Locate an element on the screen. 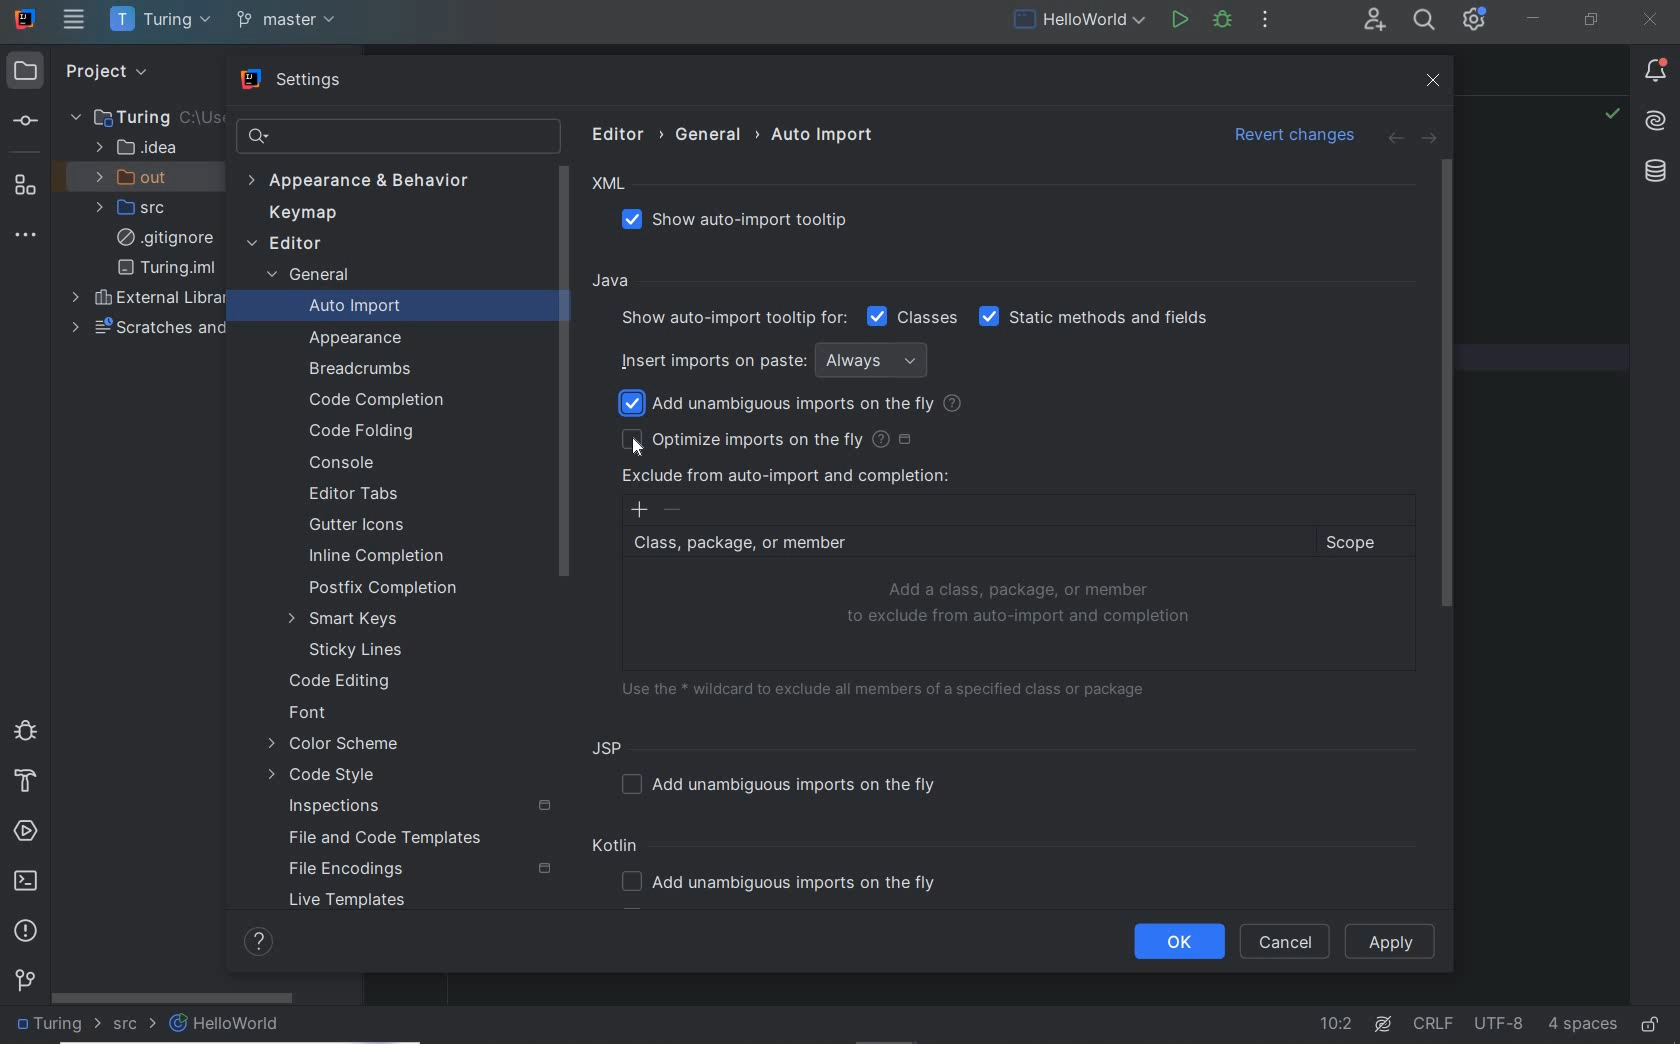 Image resolution: width=1680 pixels, height=1044 pixels. ADD UNAMBIGUOUS IMPORTS ON THE FLY is located at coordinates (786, 784).